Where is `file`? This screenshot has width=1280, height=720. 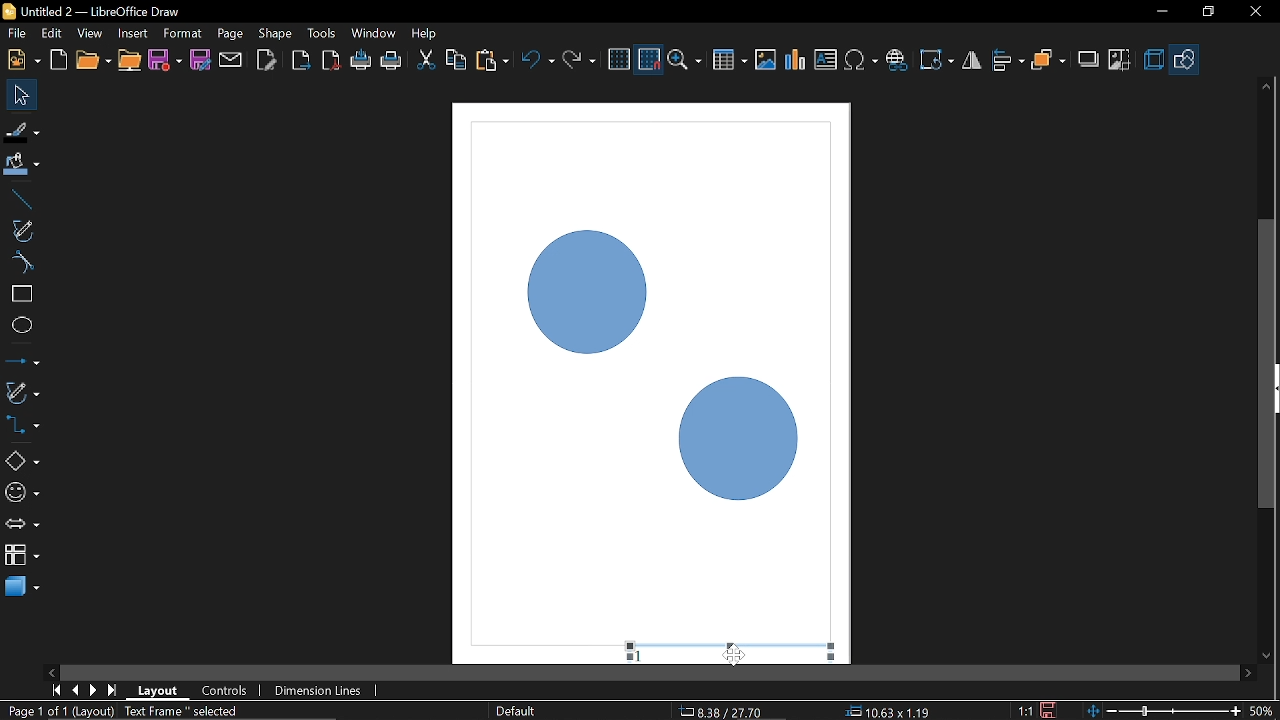
file is located at coordinates (17, 35).